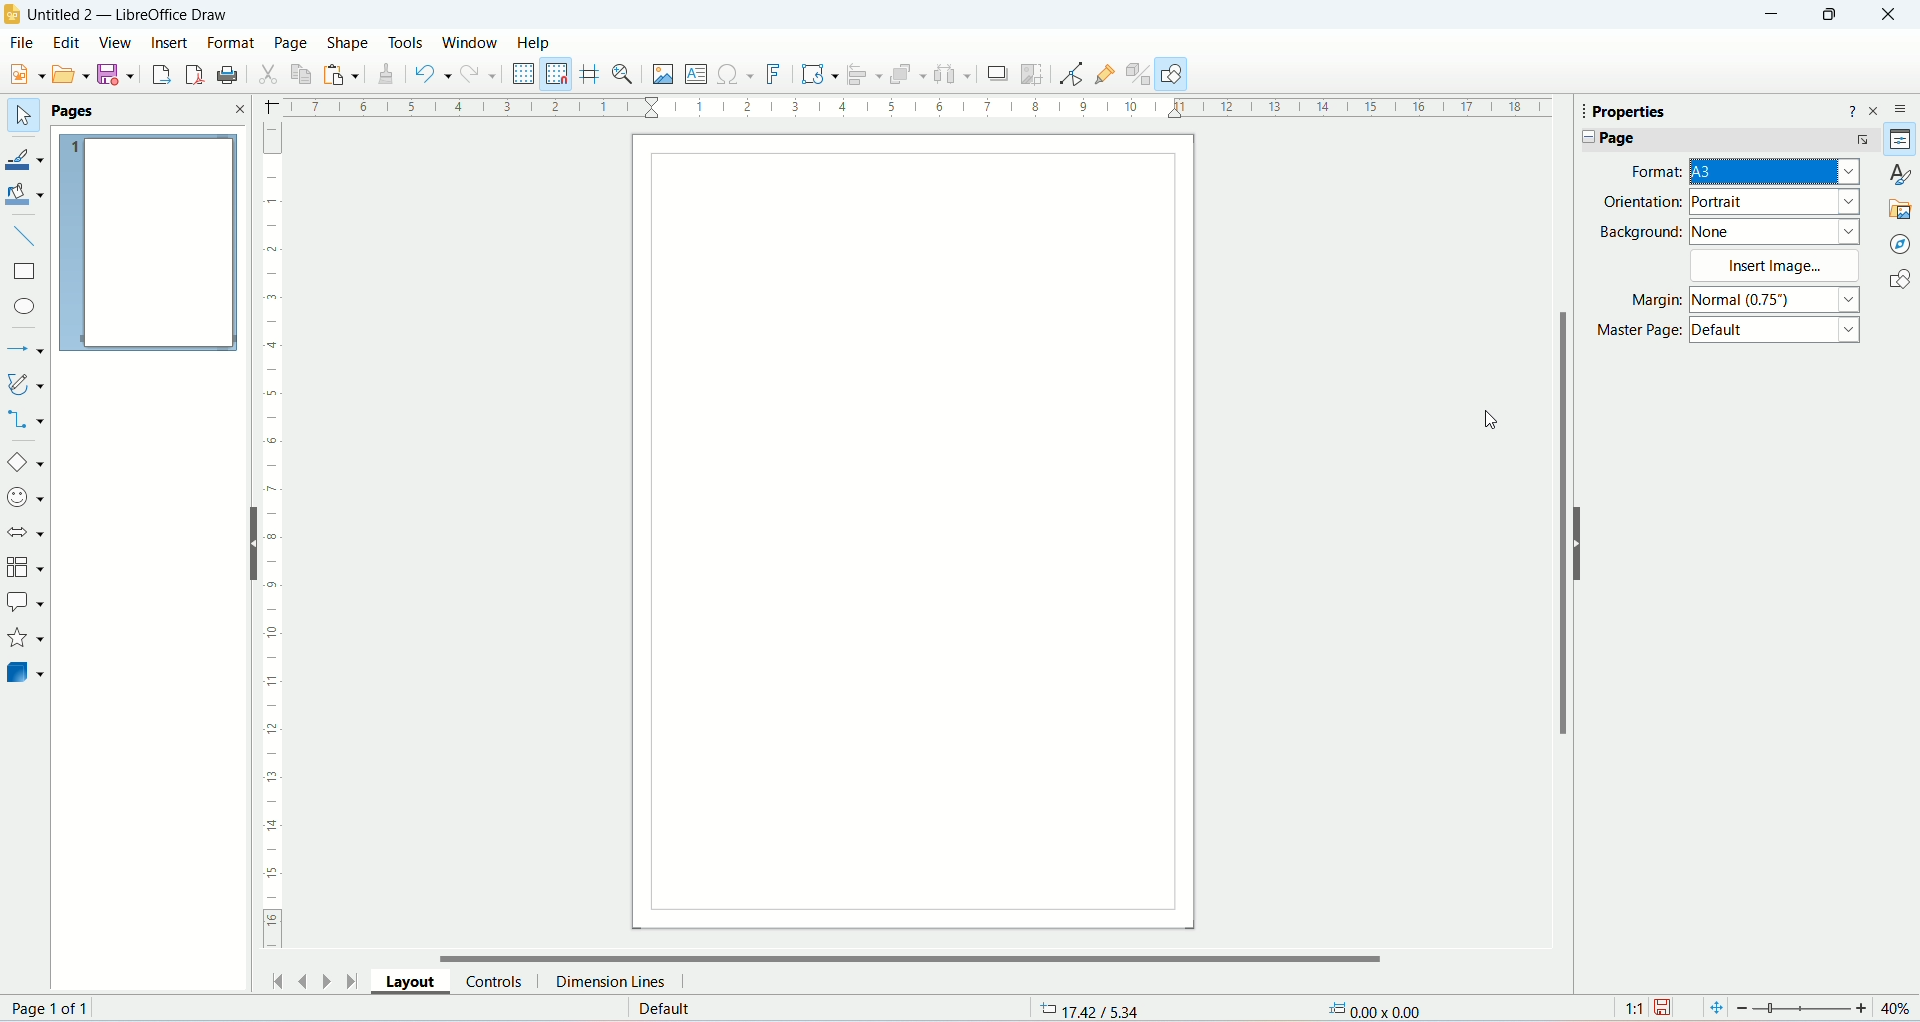 This screenshot has width=1920, height=1022. What do you see at coordinates (25, 676) in the screenshot?
I see `3D objects` at bounding box center [25, 676].